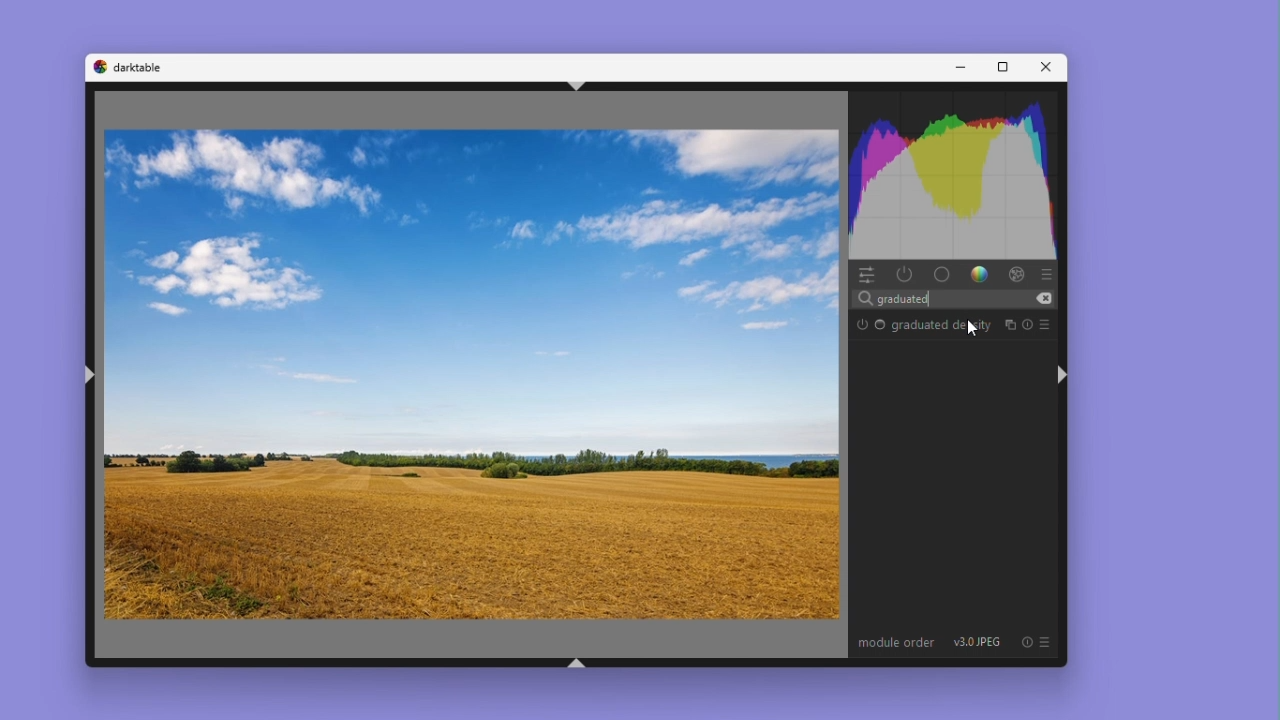 Image resolution: width=1280 pixels, height=720 pixels. Describe the element at coordinates (941, 274) in the screenshot. I see `base` at that location.